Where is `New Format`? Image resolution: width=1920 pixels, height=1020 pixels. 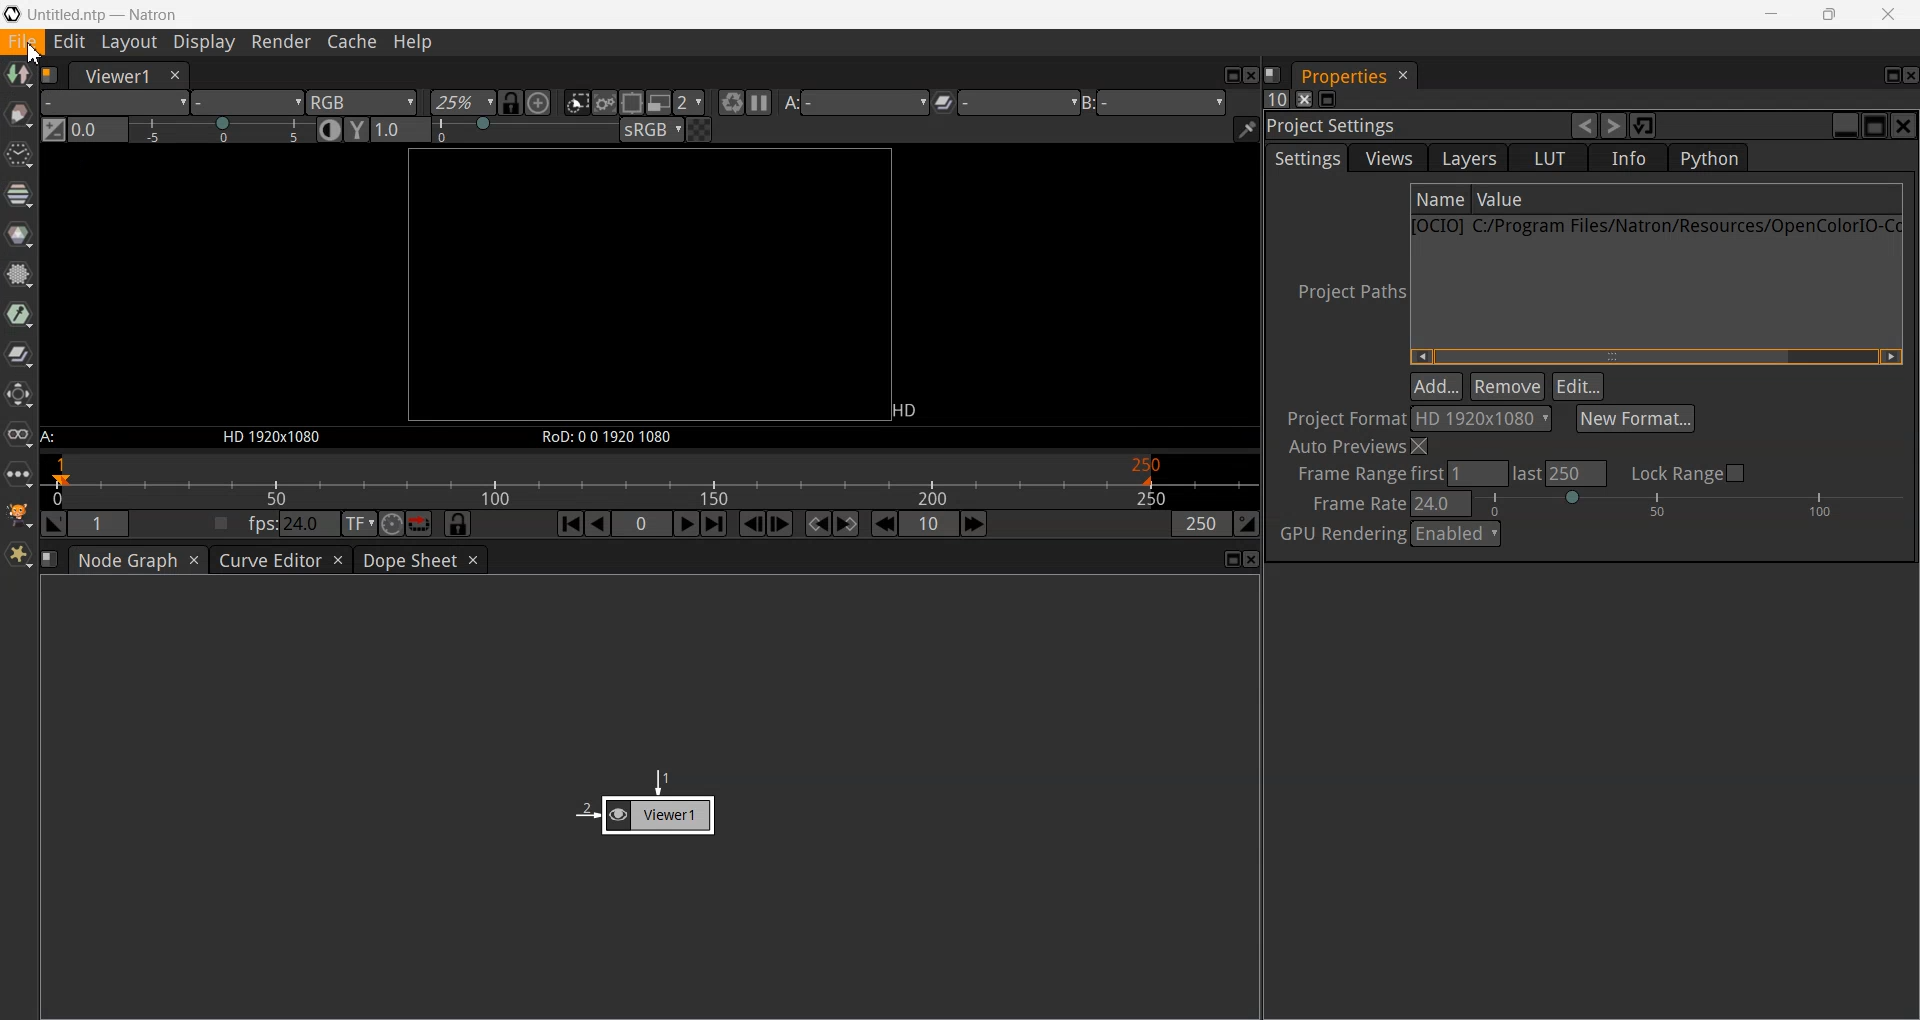 New Format is located at coordinates (1635, 418).